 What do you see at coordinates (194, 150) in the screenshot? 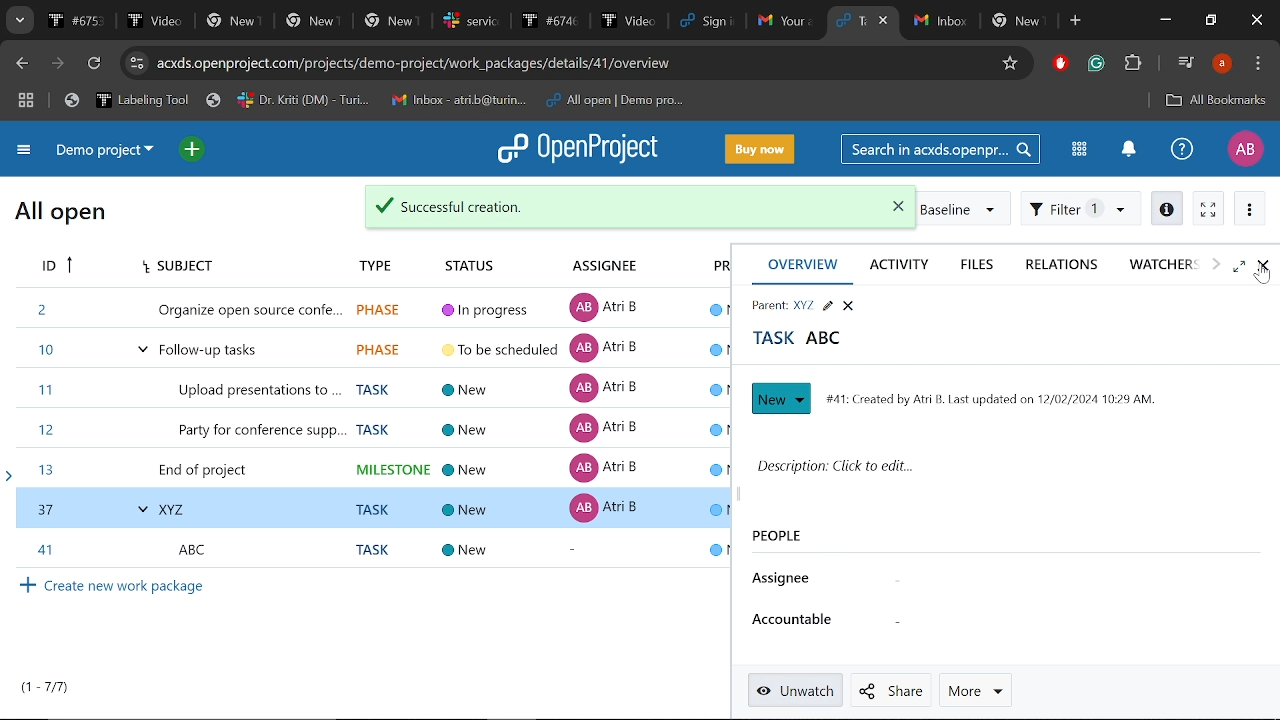
I see `Open quick add menu` at bounding box center [194, 150].